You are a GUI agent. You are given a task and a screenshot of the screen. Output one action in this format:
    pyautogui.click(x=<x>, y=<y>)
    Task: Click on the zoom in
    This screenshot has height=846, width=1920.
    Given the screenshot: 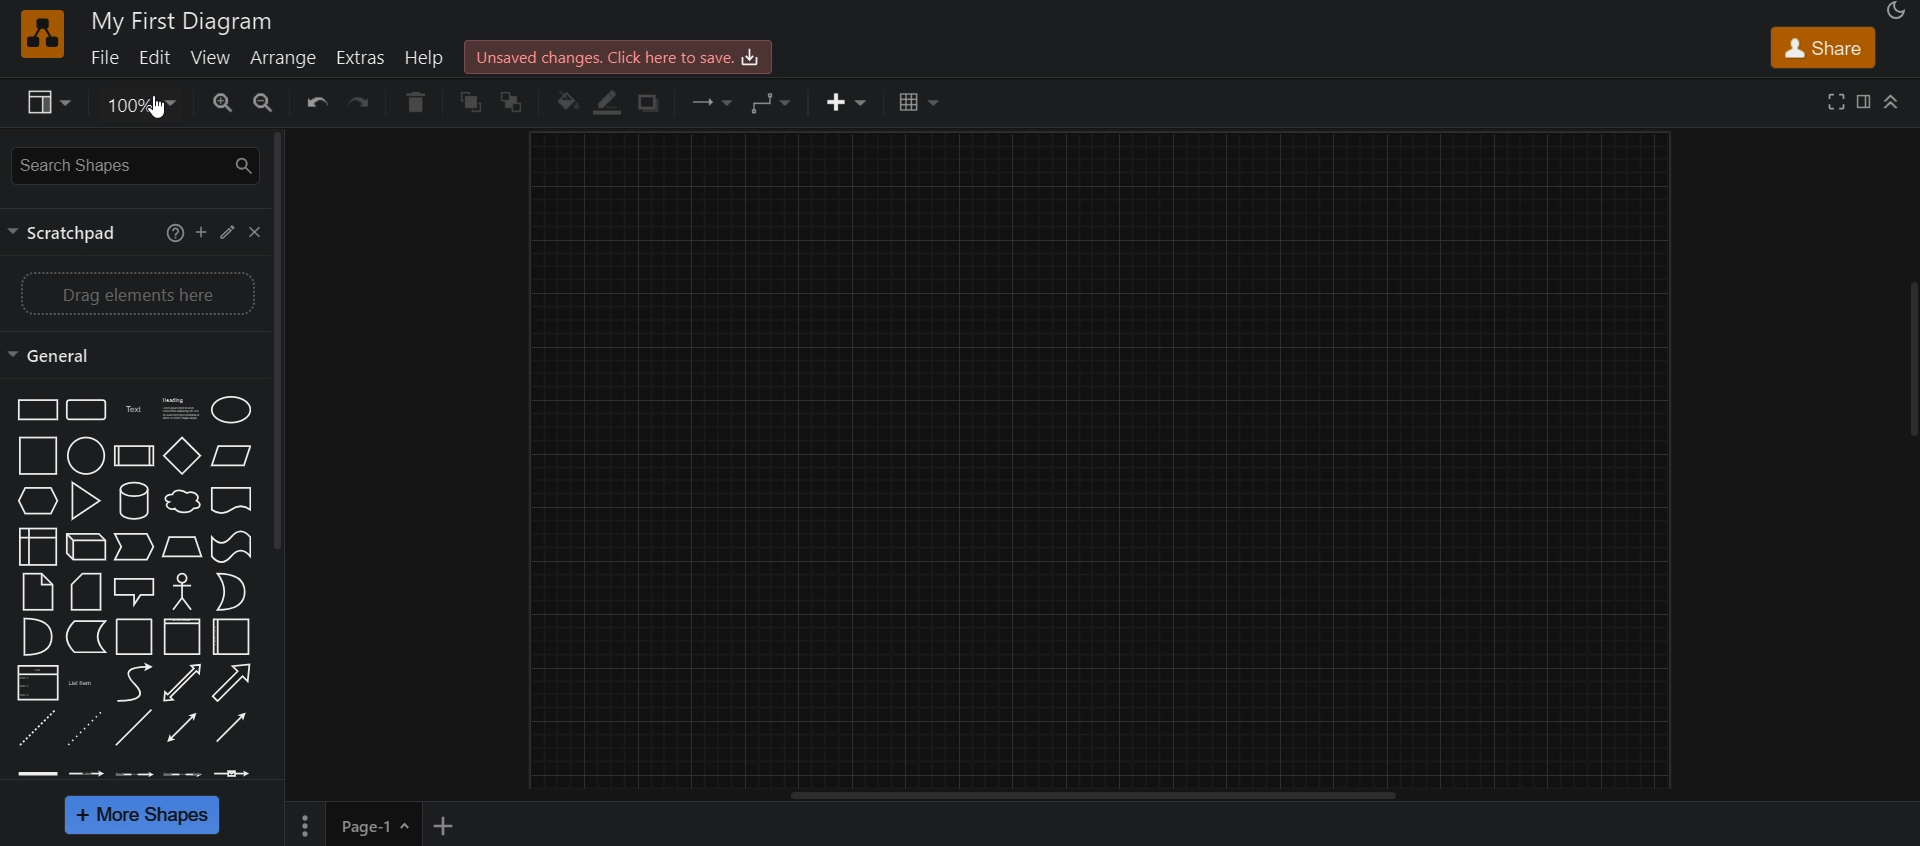 What is the action you would take?
    pyautogui.click(x=226, y=103)
    